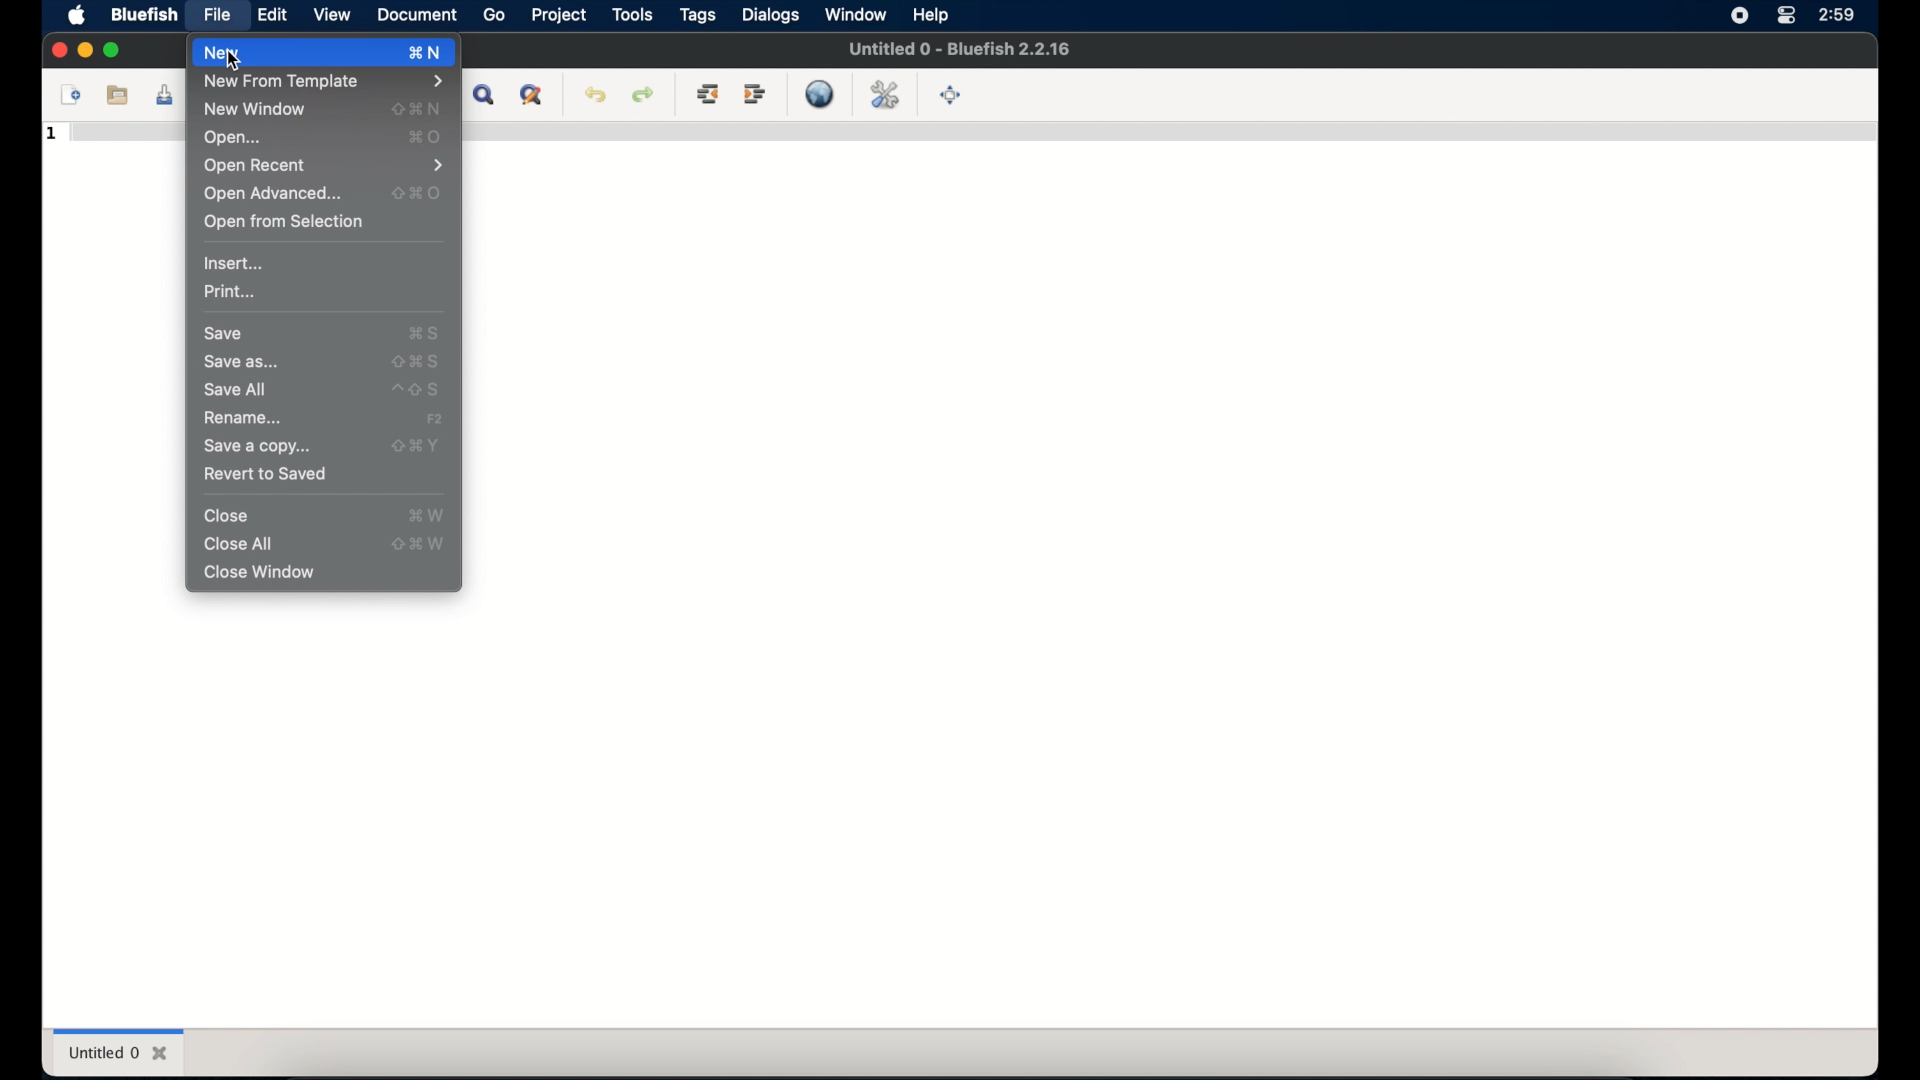 The height and width of the screenshot is (1080, 1920). Describe the element at coordinates (284, 223) in the screenshot. I see `open from selection` at that location.